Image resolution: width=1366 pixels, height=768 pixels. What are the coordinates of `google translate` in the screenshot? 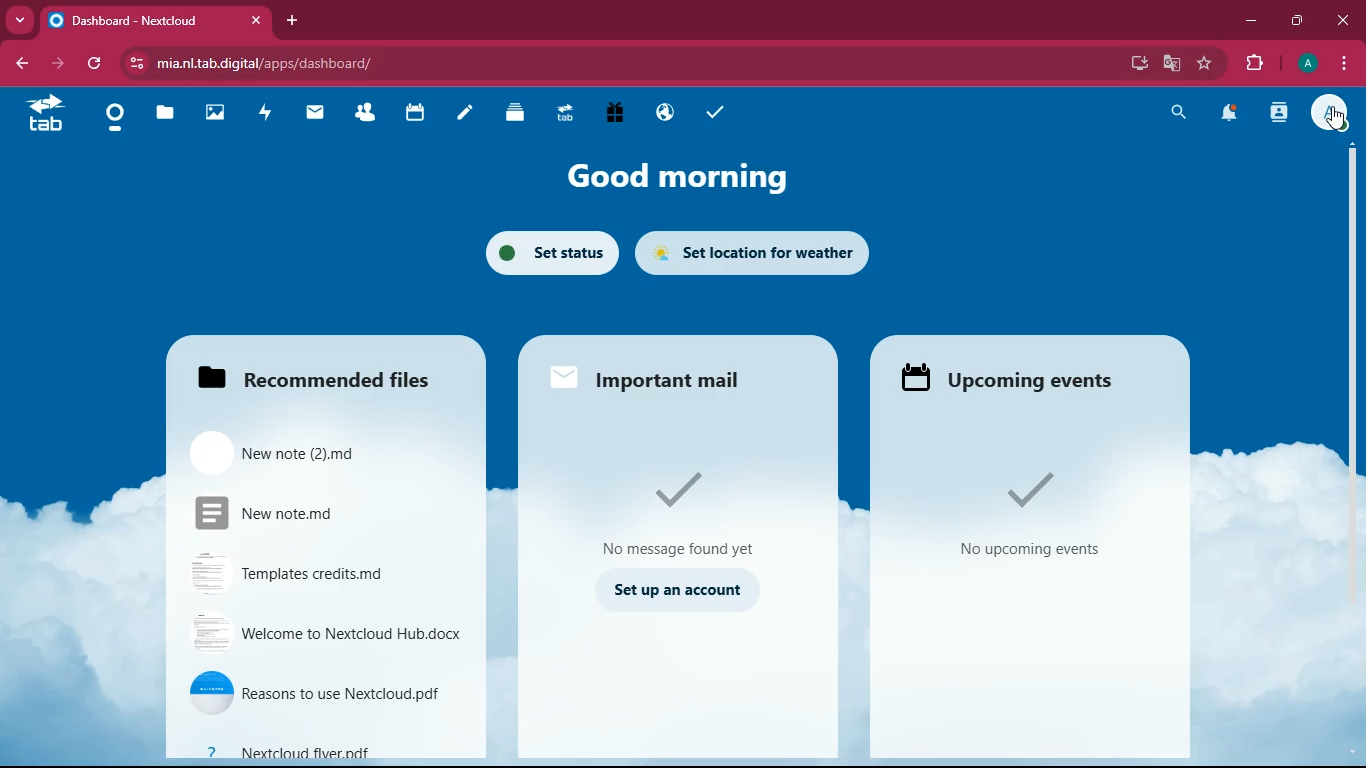 It's located at (1170, 66).